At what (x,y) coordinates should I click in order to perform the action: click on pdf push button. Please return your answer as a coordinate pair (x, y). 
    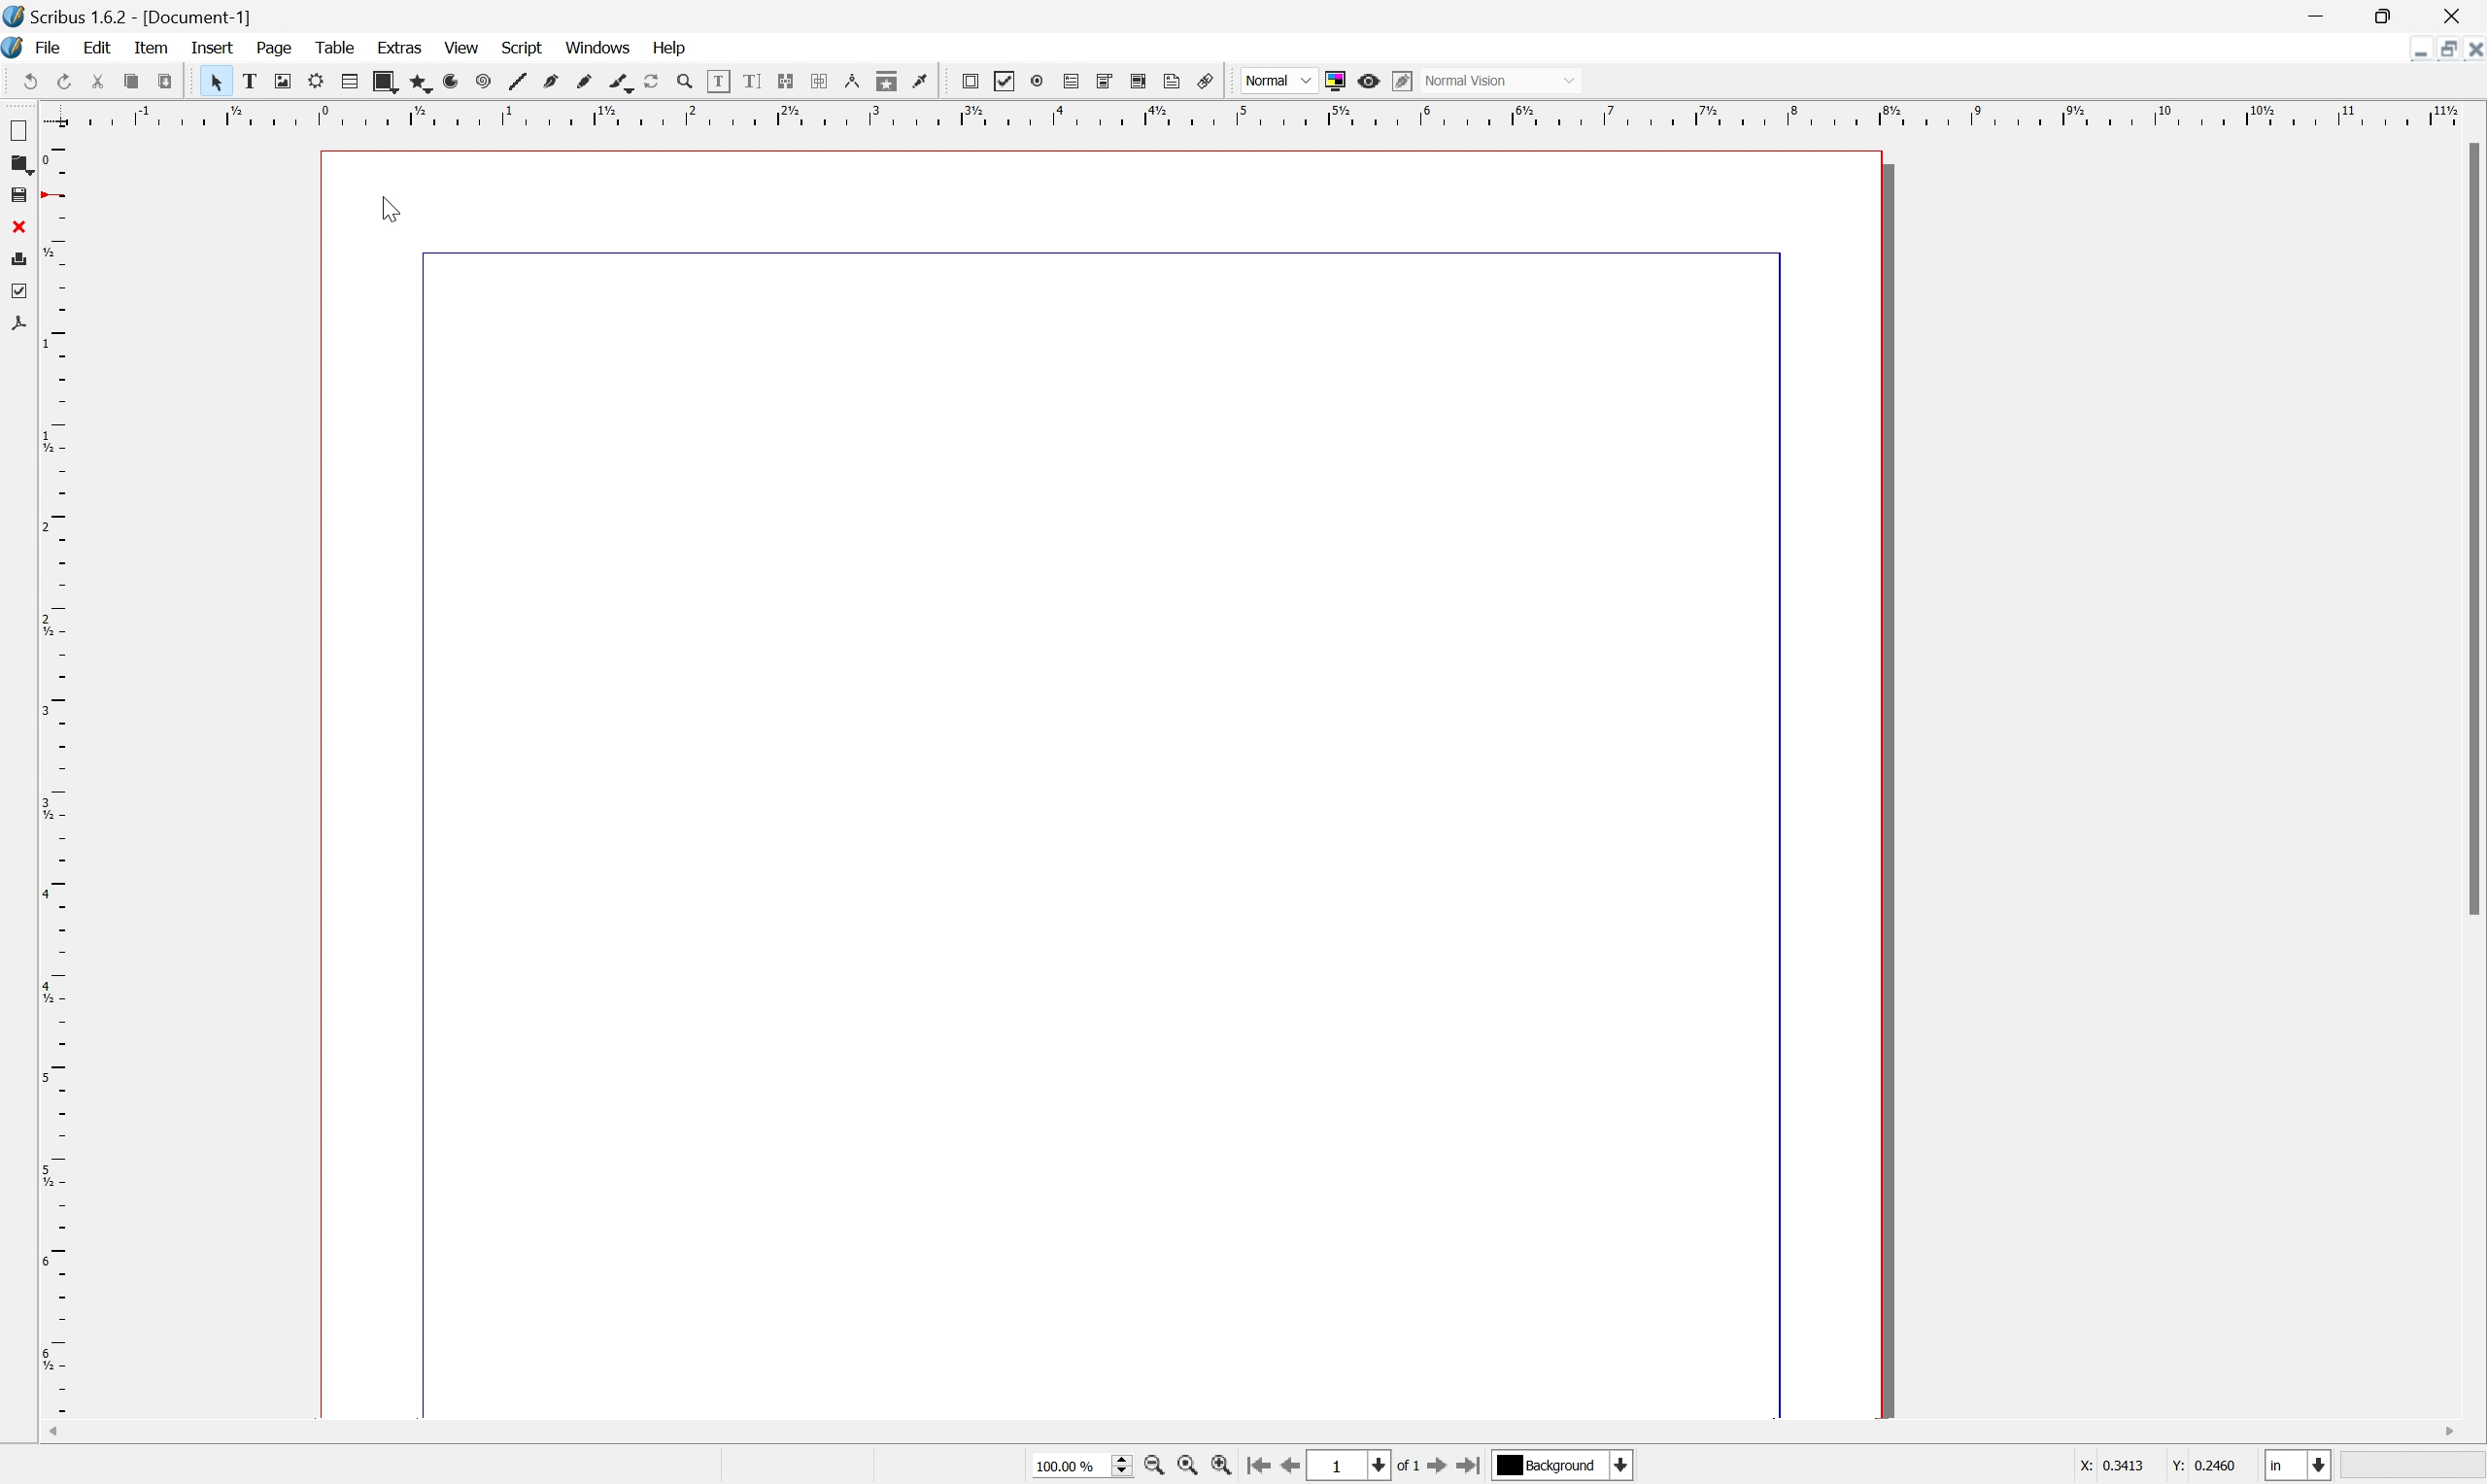
    Looking at the image, I should click on (1204, 80).